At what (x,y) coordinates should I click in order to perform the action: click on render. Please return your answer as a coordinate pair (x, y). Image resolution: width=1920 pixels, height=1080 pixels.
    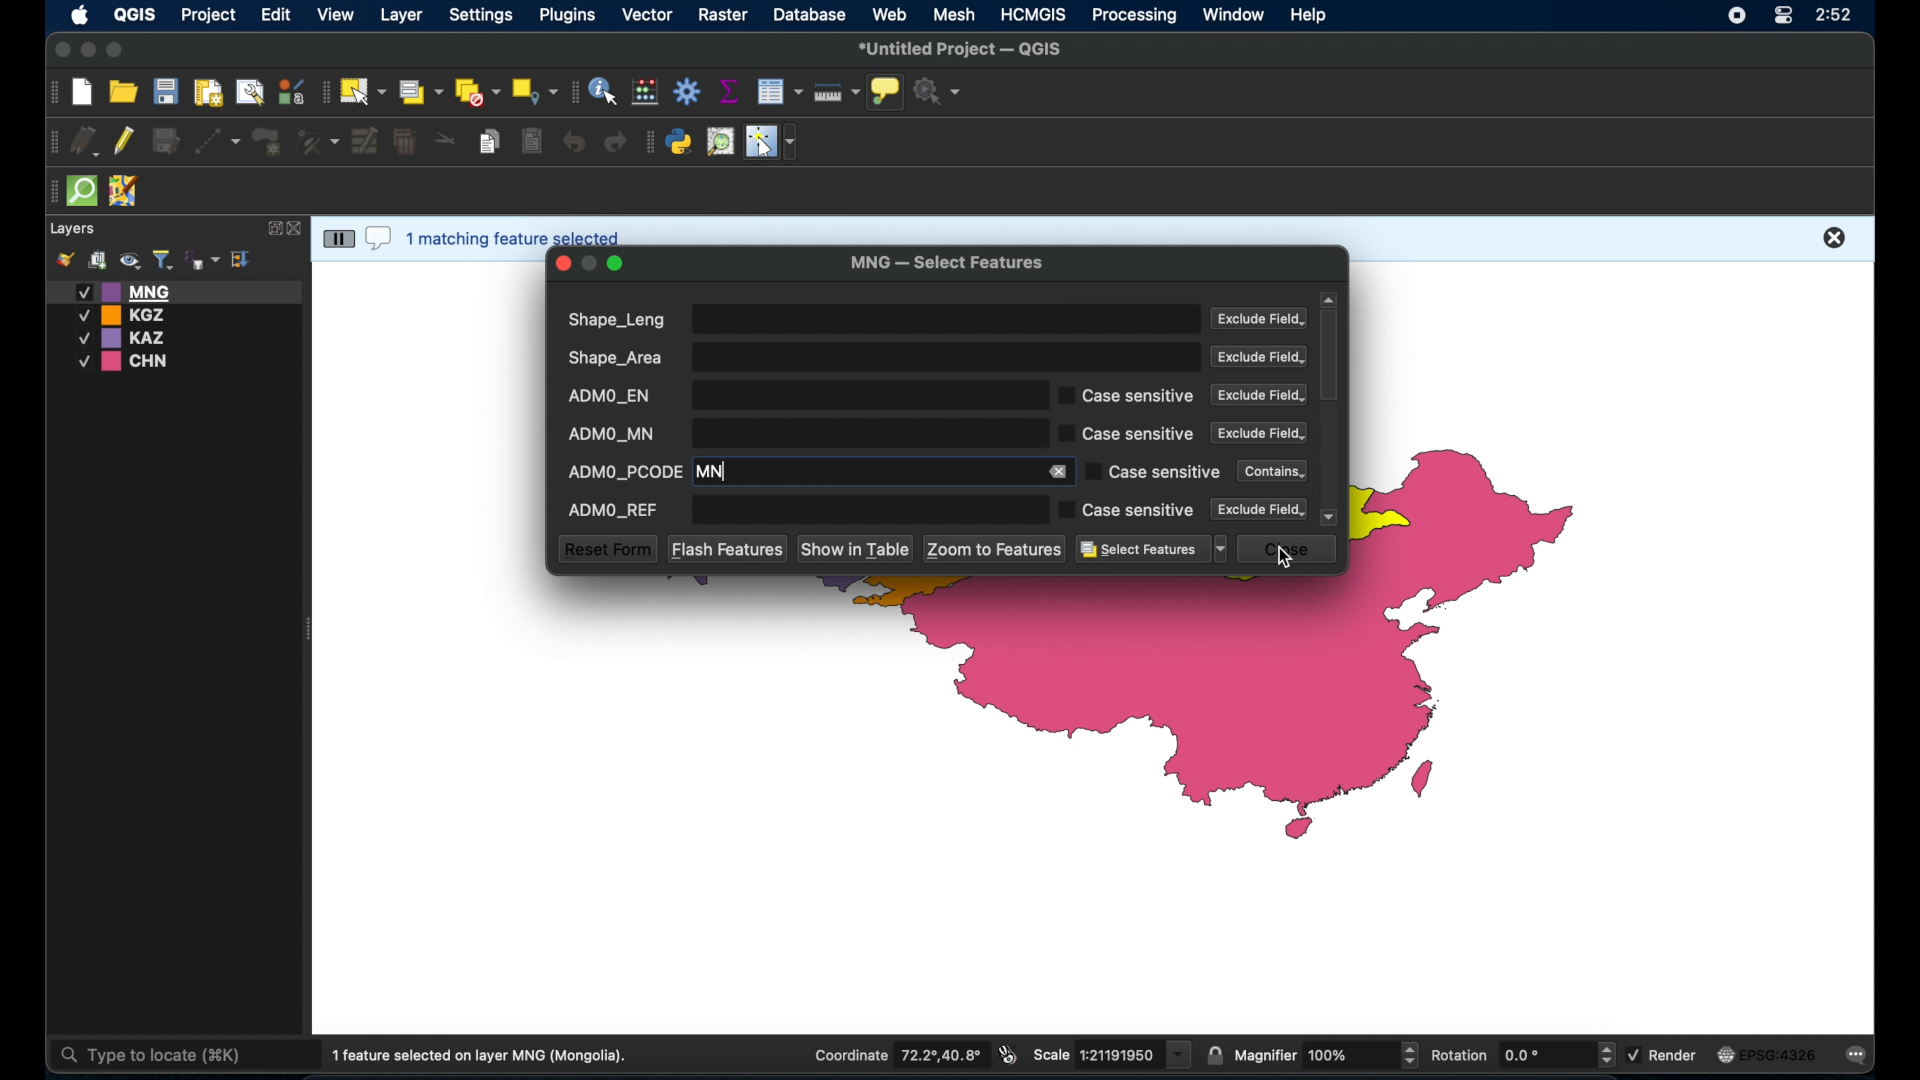
    Looking at the image, I should click on (1667, 1054).